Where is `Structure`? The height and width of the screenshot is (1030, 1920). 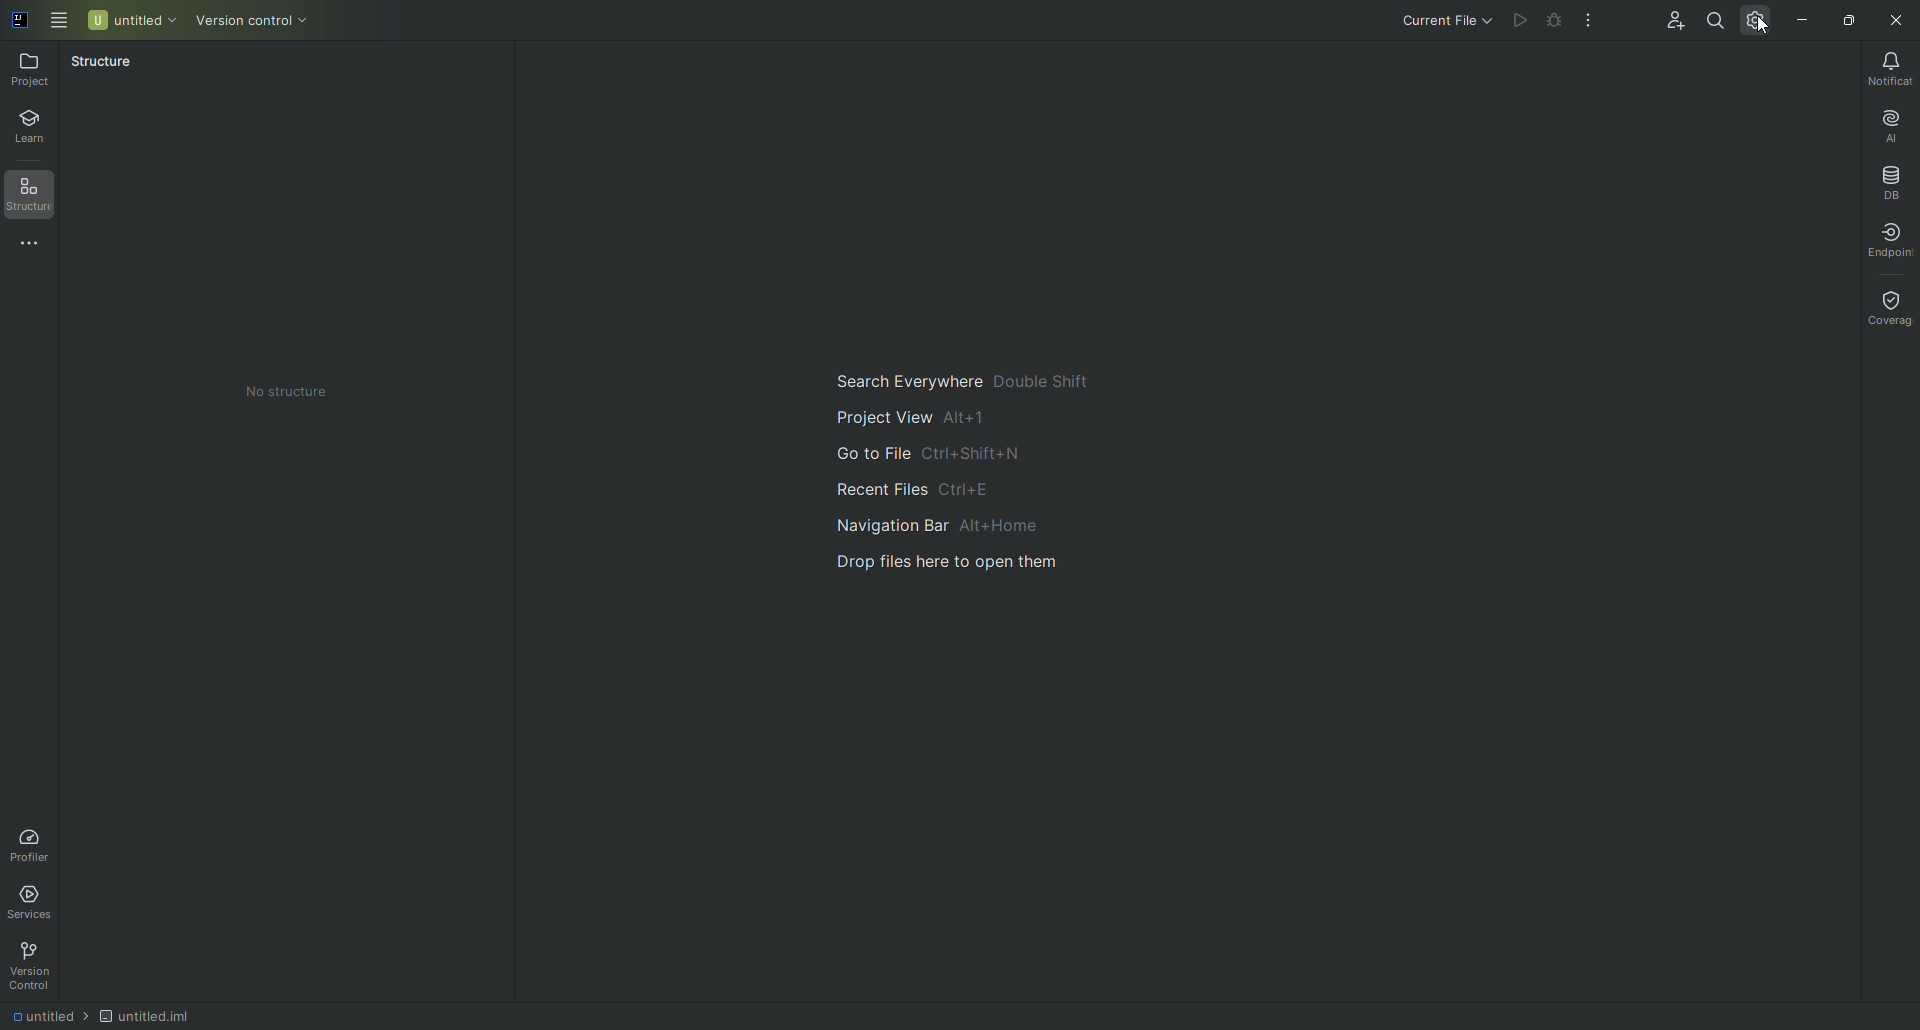
Structure is located at coordinates (105, 61).